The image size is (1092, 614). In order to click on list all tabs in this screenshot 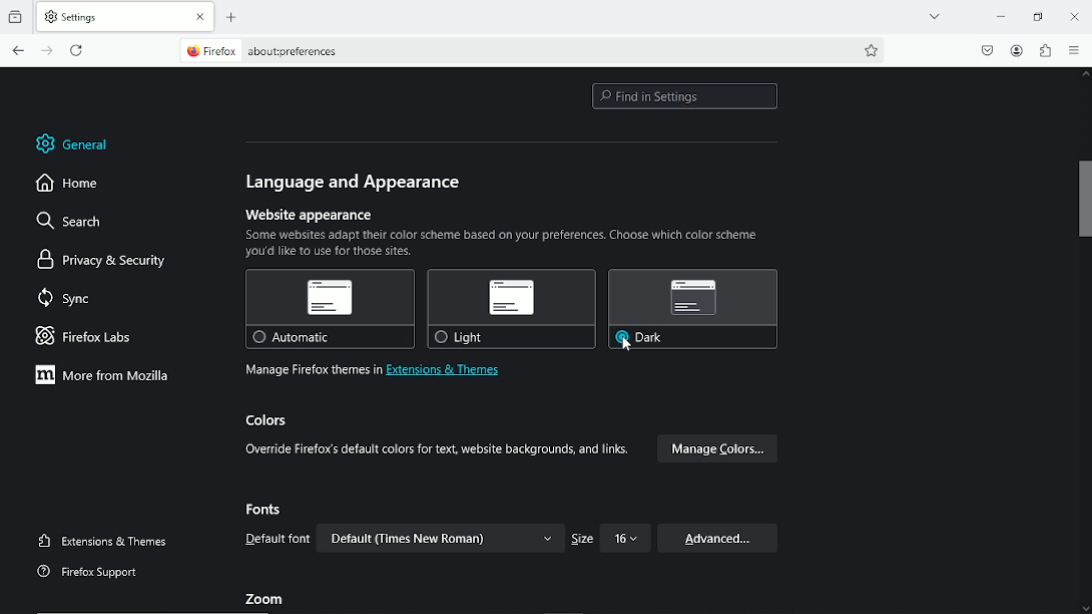, I will do `click(934, 16)`.